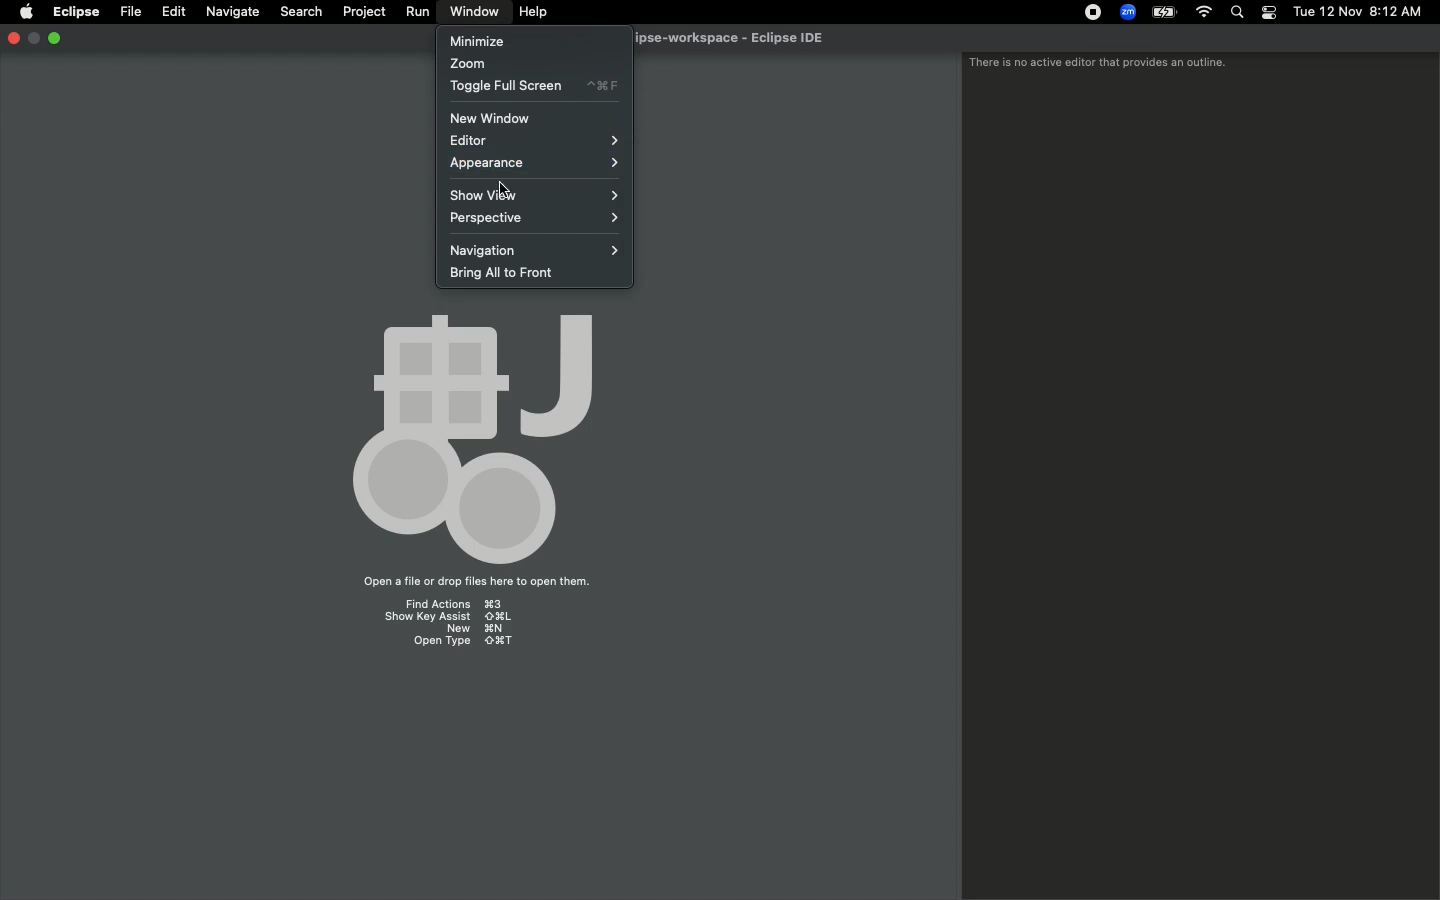 This screenshot has height=900, width=1440. Describe the element at coordinates (531, 222) in the screenshot. I see `Perspective` at that location.